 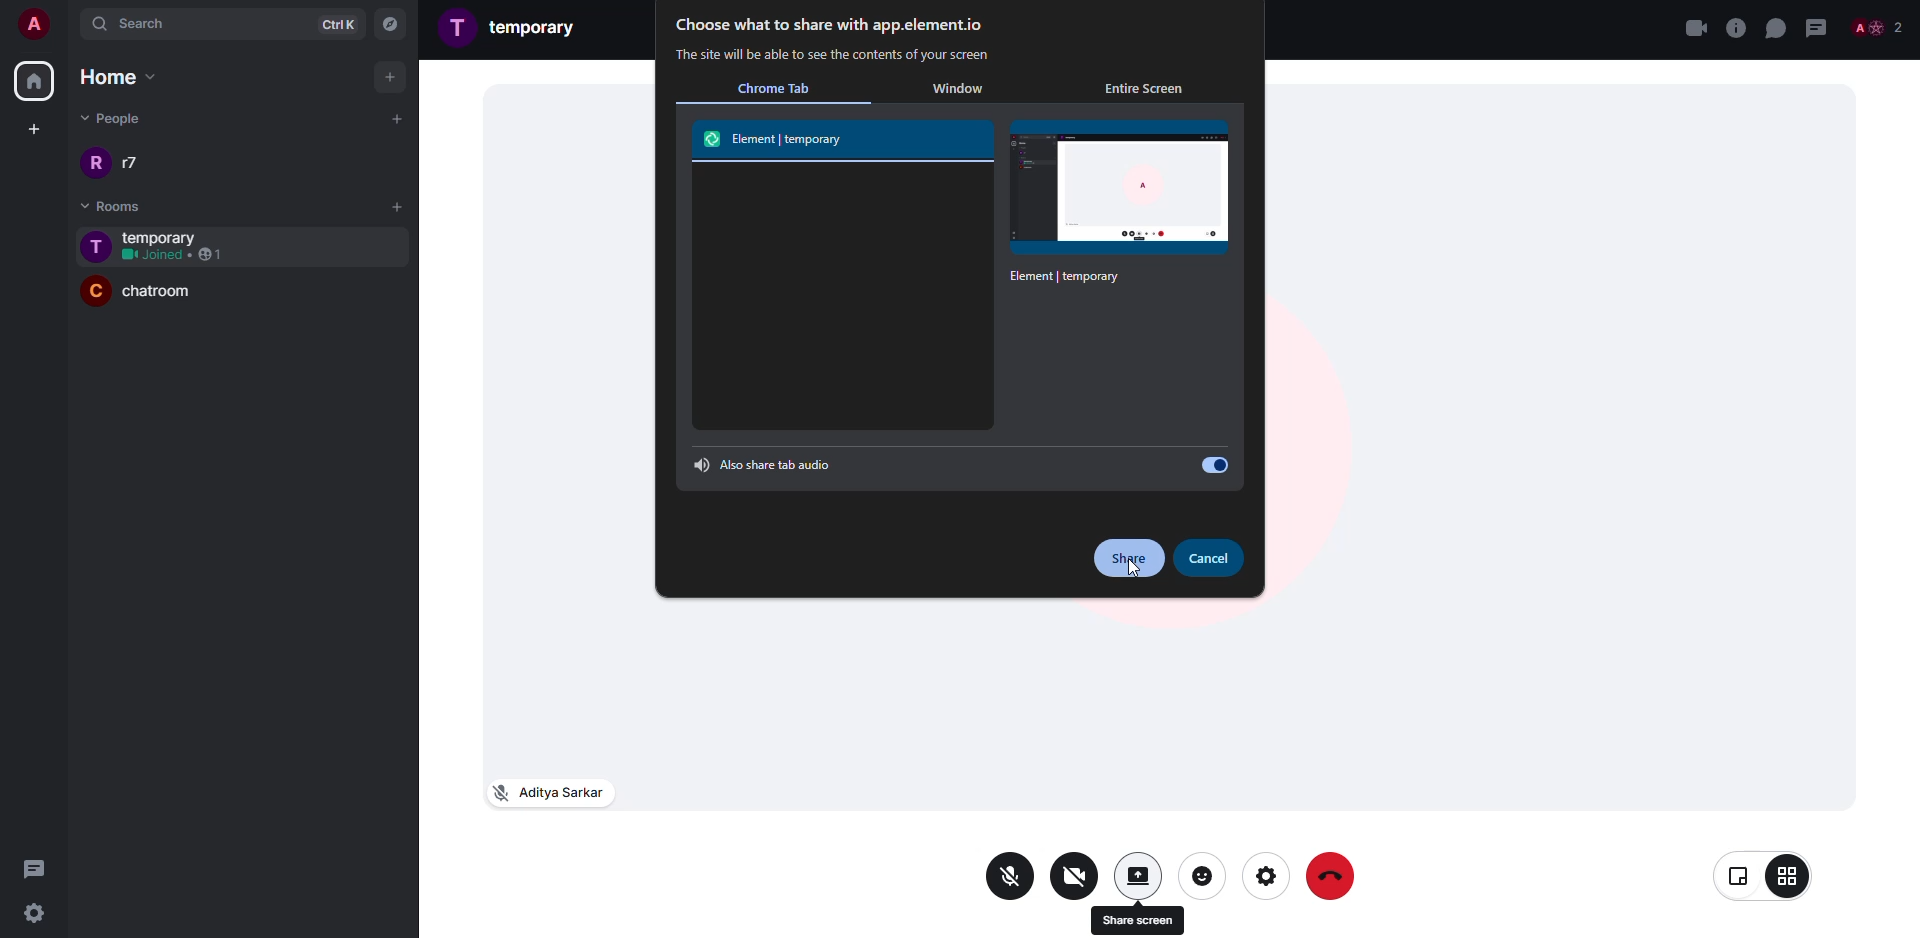 What do you see at coordinates (1775, 27) in the screenshot?
I see `chat` at bounding box center [1775, 27].